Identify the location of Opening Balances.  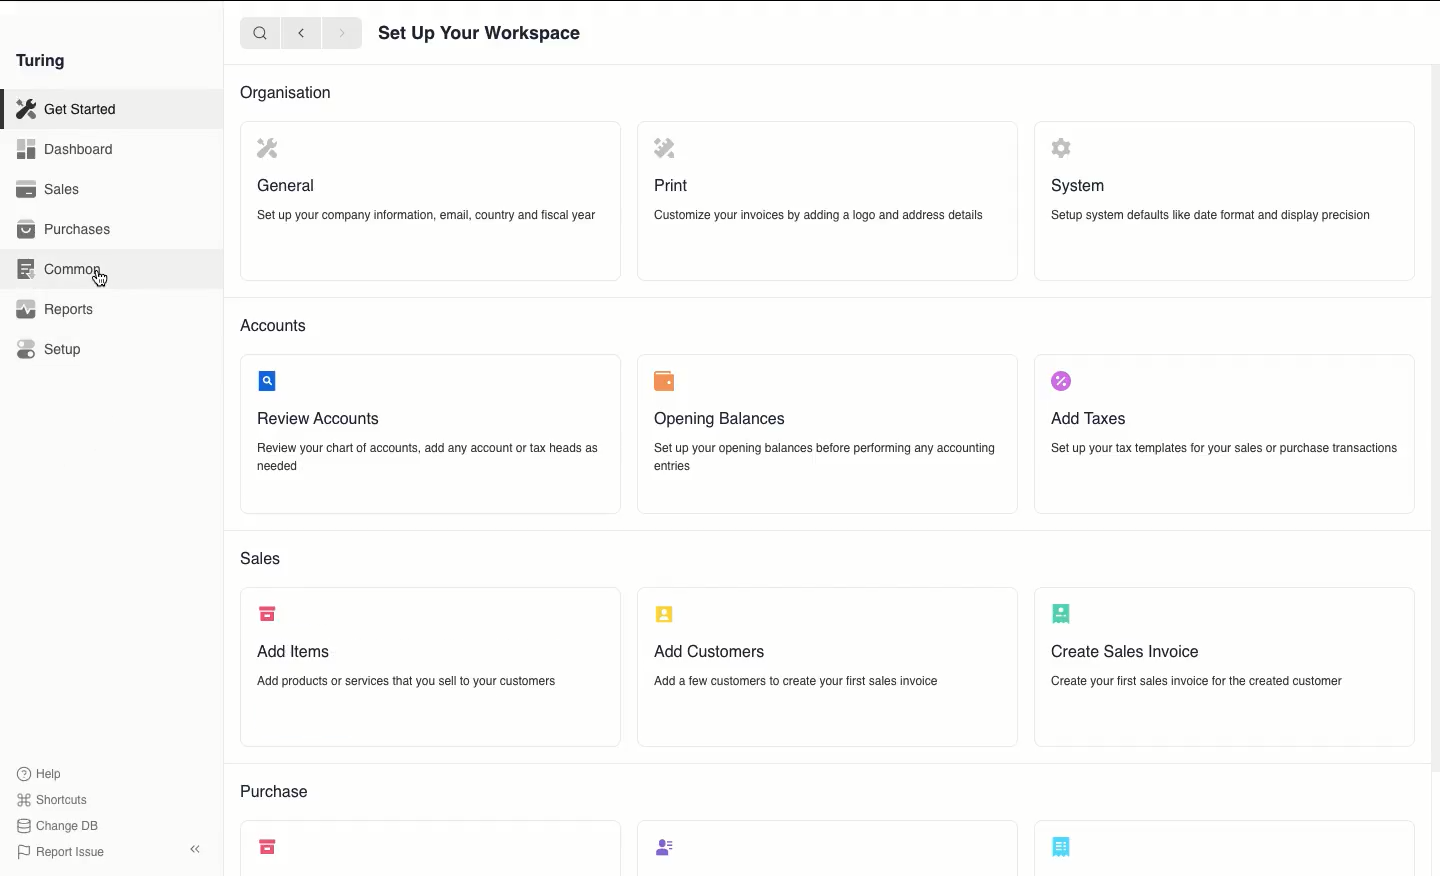
(720, 401).